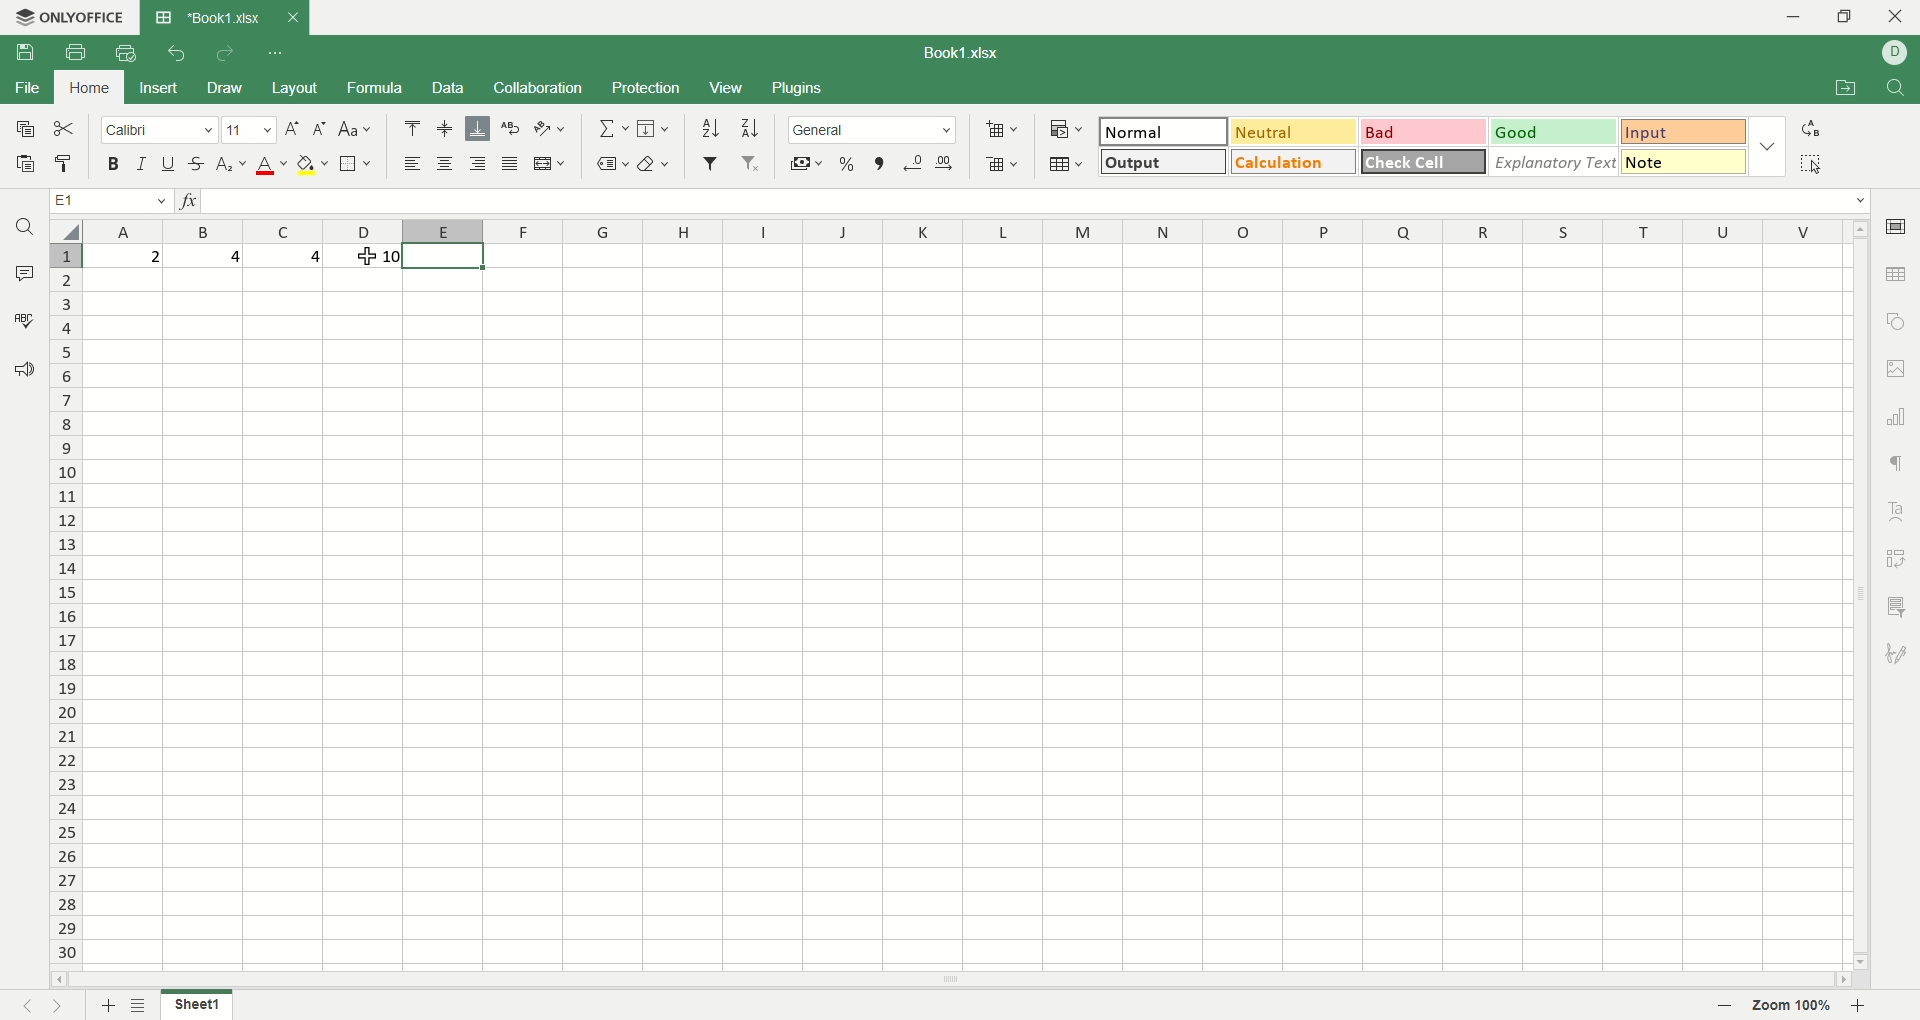 The height and width of the screenshot is (1020, 1920). Describe the element at coordinates (125, 53) in the screenshot. I see `quick PRINT` at that location.